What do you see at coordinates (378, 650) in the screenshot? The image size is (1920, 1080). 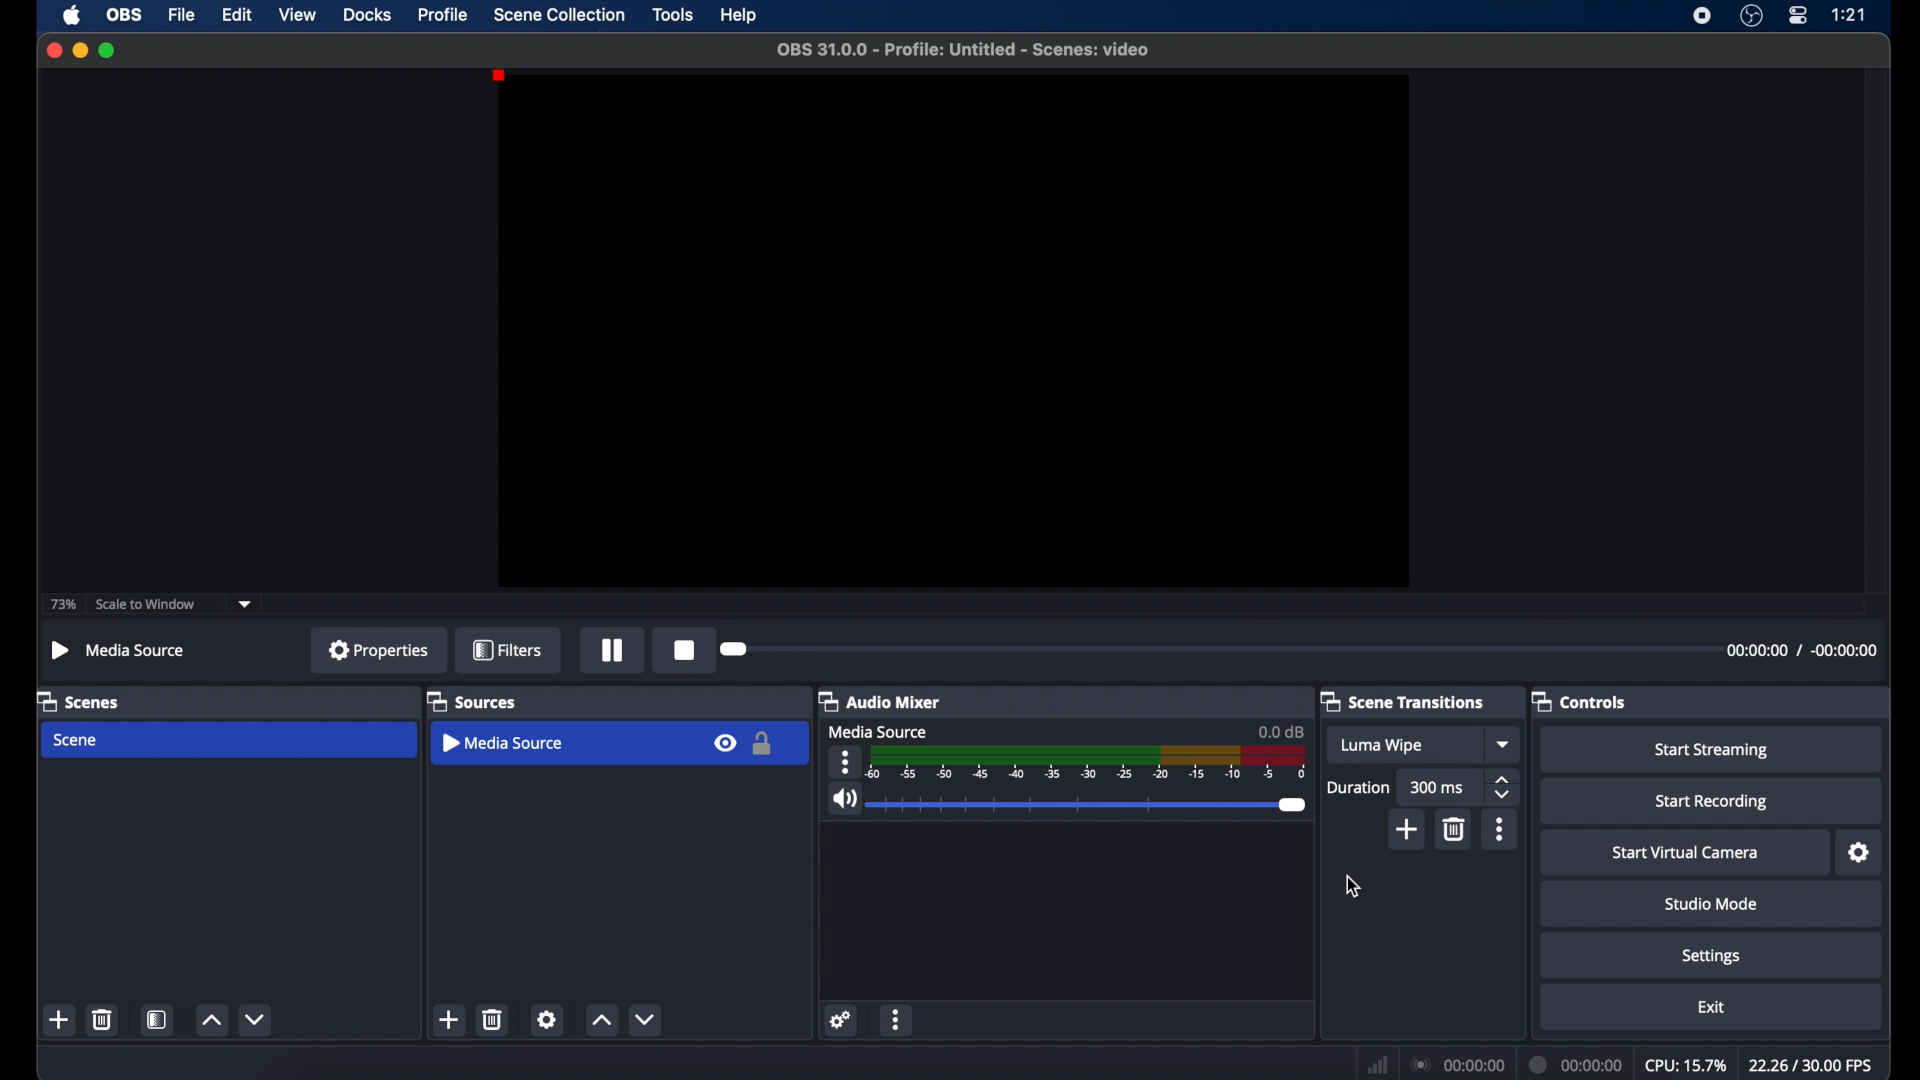 I see `properties` at bounding box center [378, 650].